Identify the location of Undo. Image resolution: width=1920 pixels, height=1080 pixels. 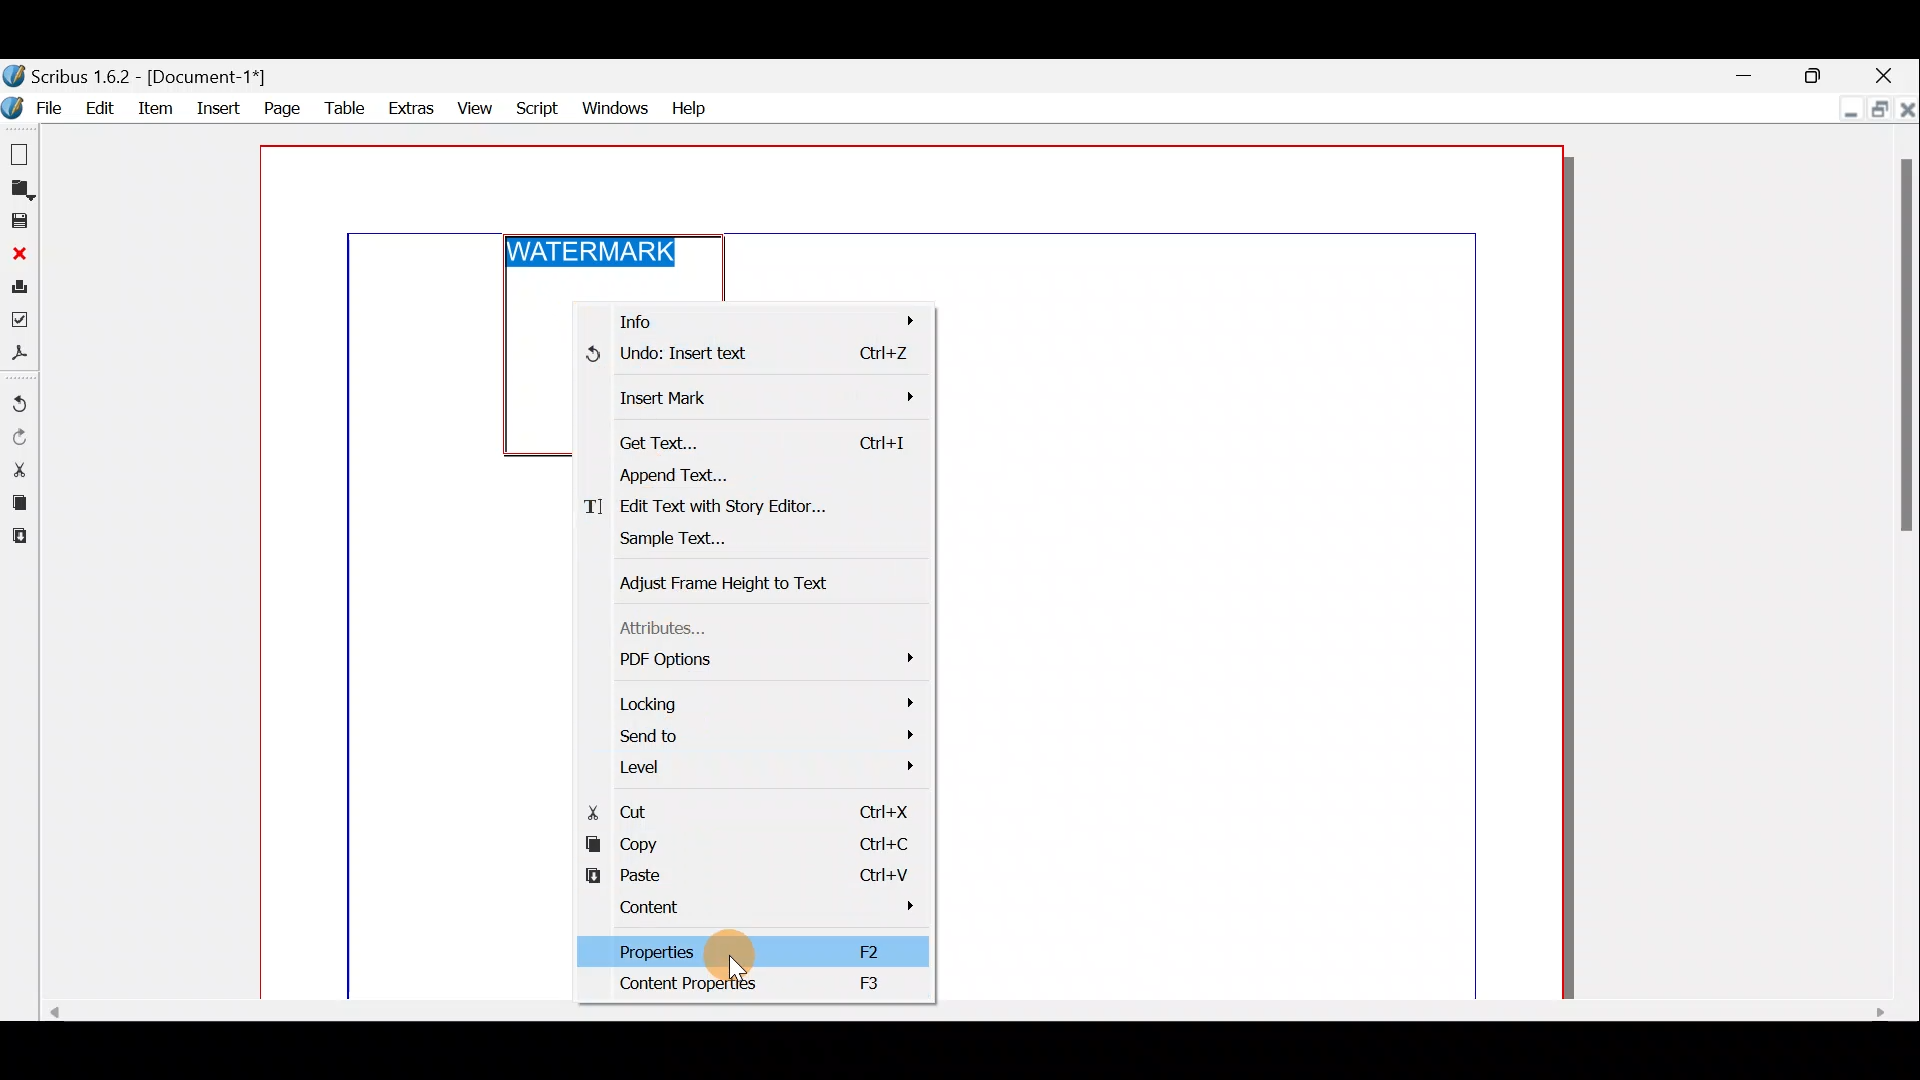
(19, 405).